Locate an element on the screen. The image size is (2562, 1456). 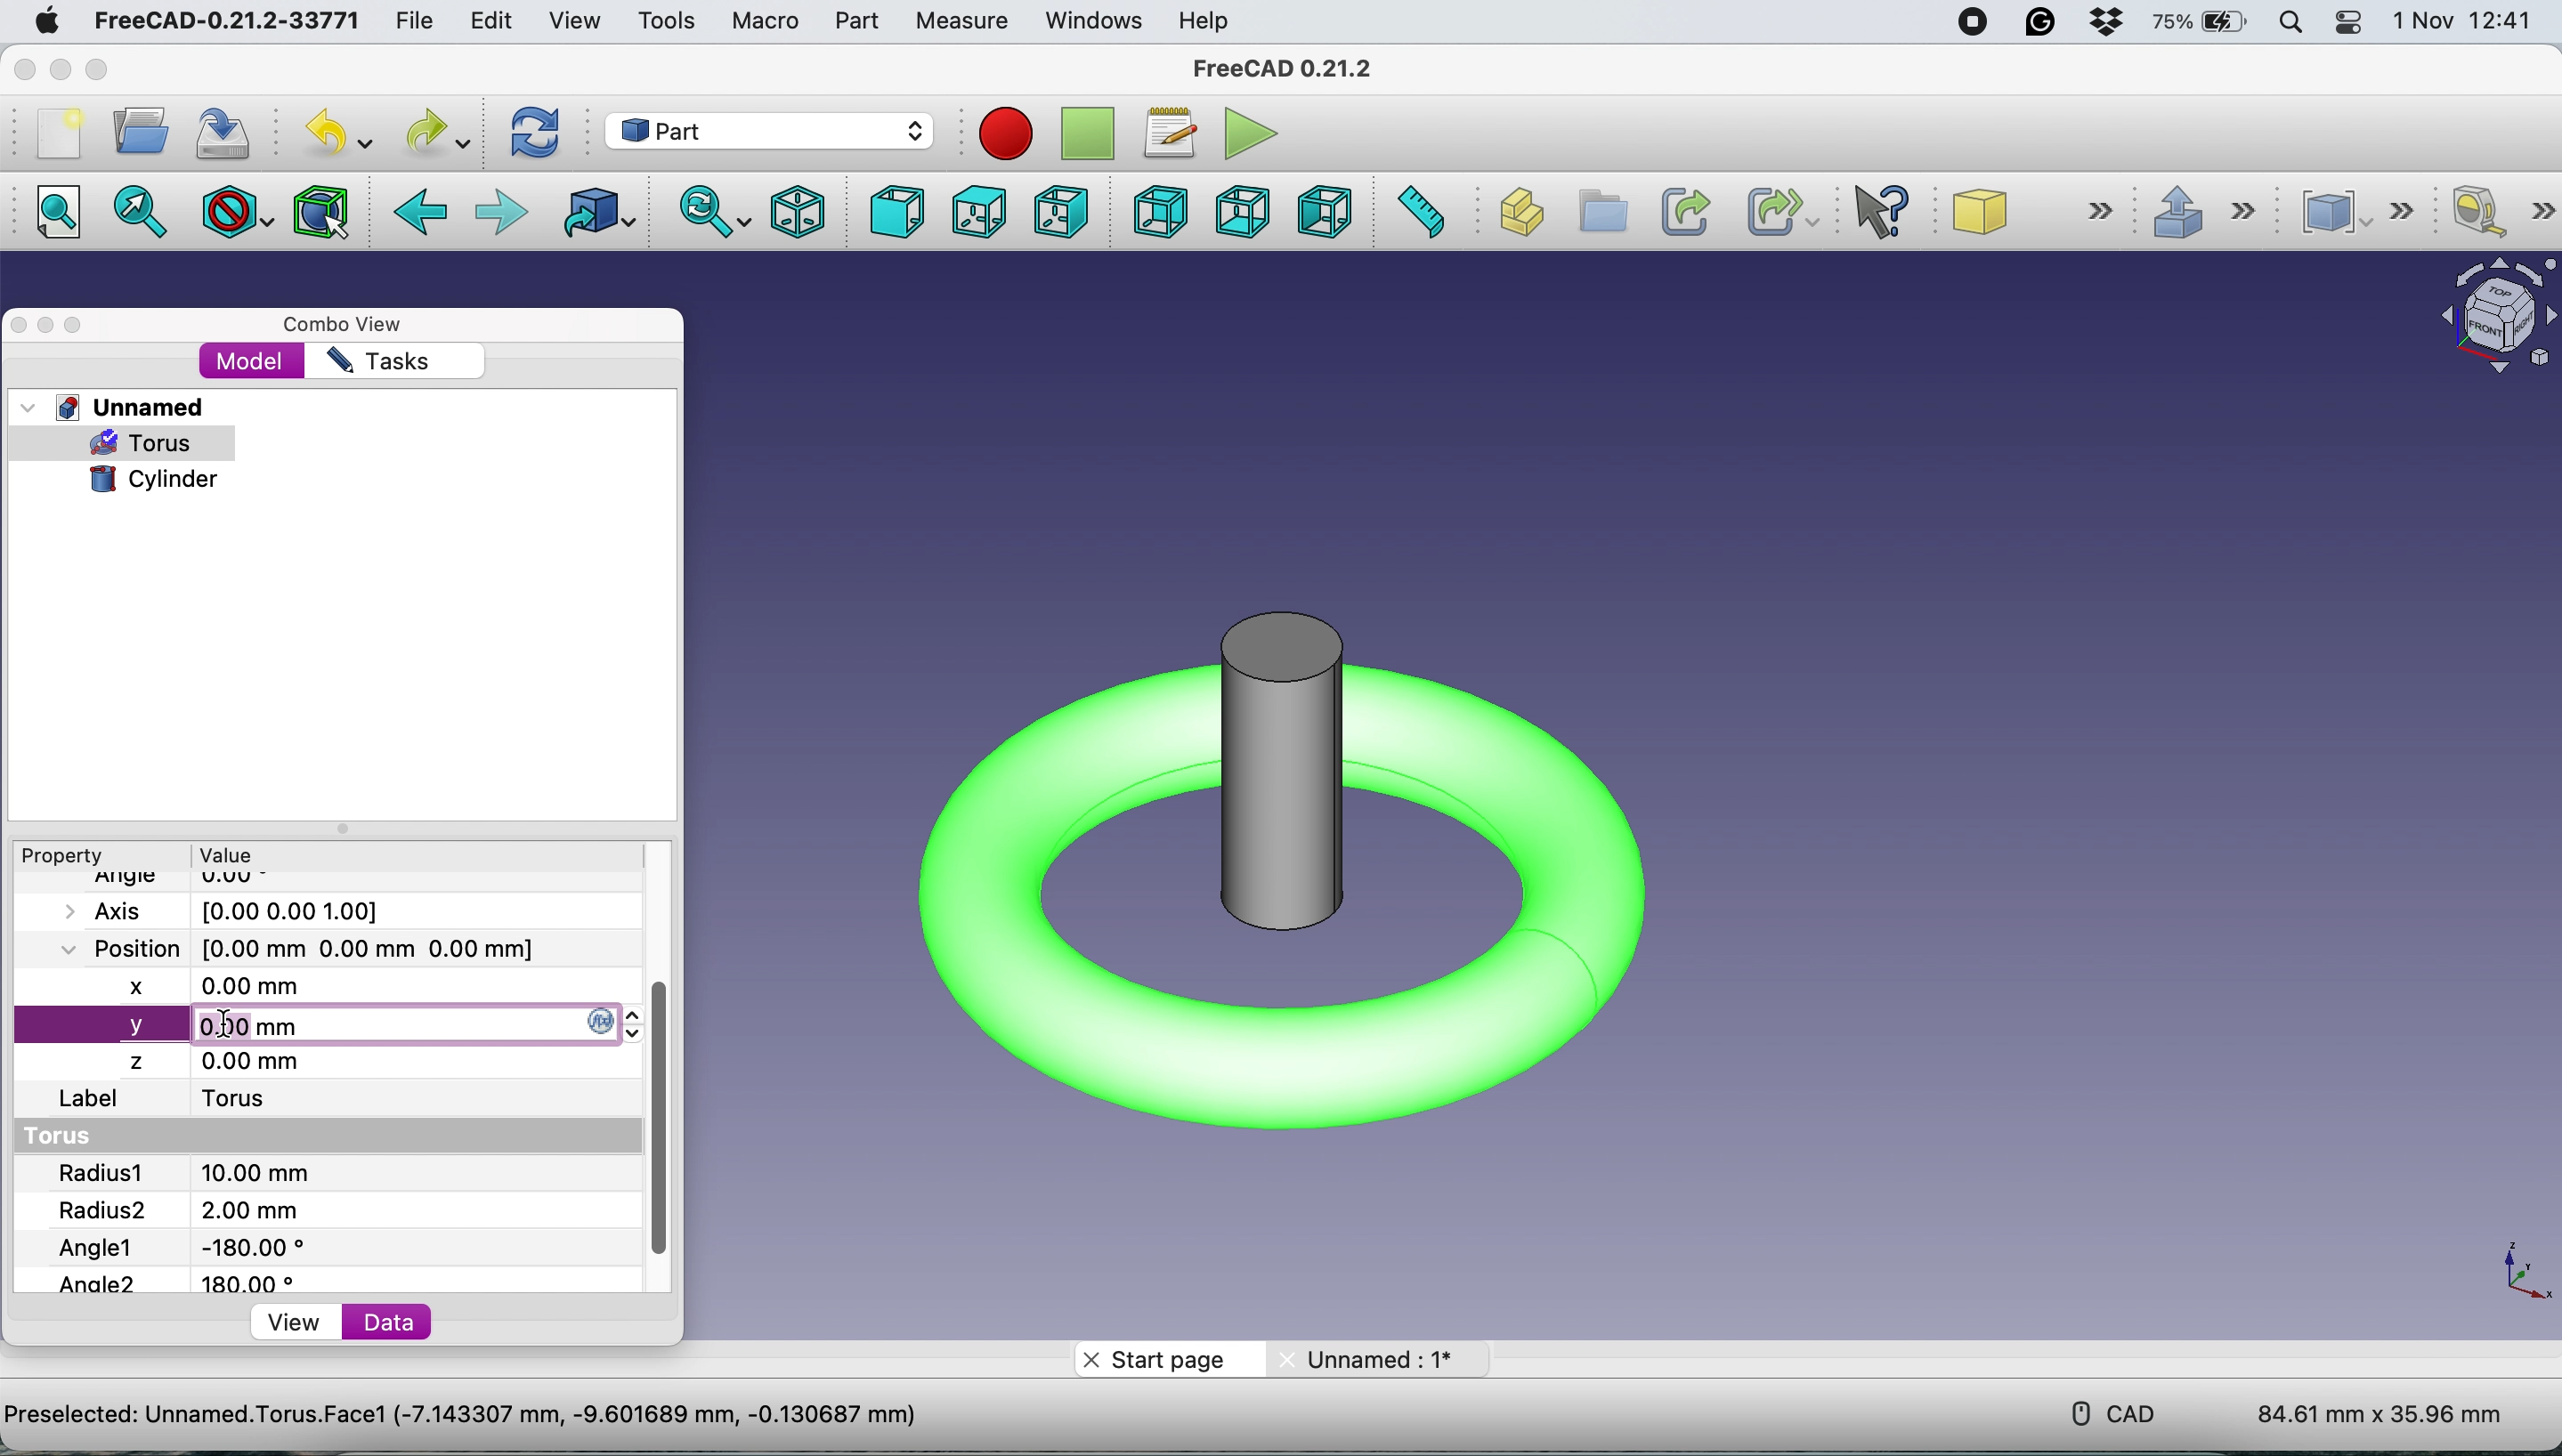
cursor is located at coordinates (230, 1021).